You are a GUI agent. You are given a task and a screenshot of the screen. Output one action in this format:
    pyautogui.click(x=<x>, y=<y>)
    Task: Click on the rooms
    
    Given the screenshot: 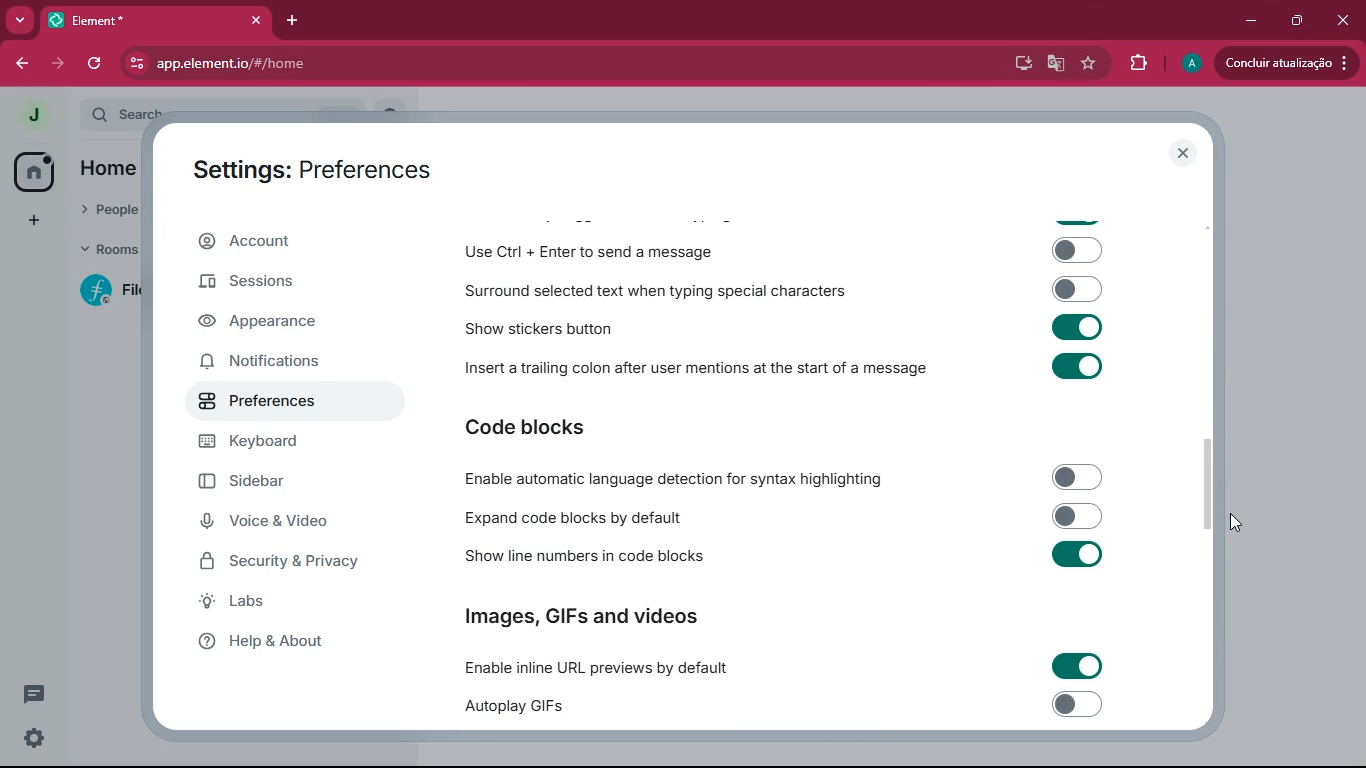 What is the action you would take?
    pyautogui.click(x=108, y=252)
    